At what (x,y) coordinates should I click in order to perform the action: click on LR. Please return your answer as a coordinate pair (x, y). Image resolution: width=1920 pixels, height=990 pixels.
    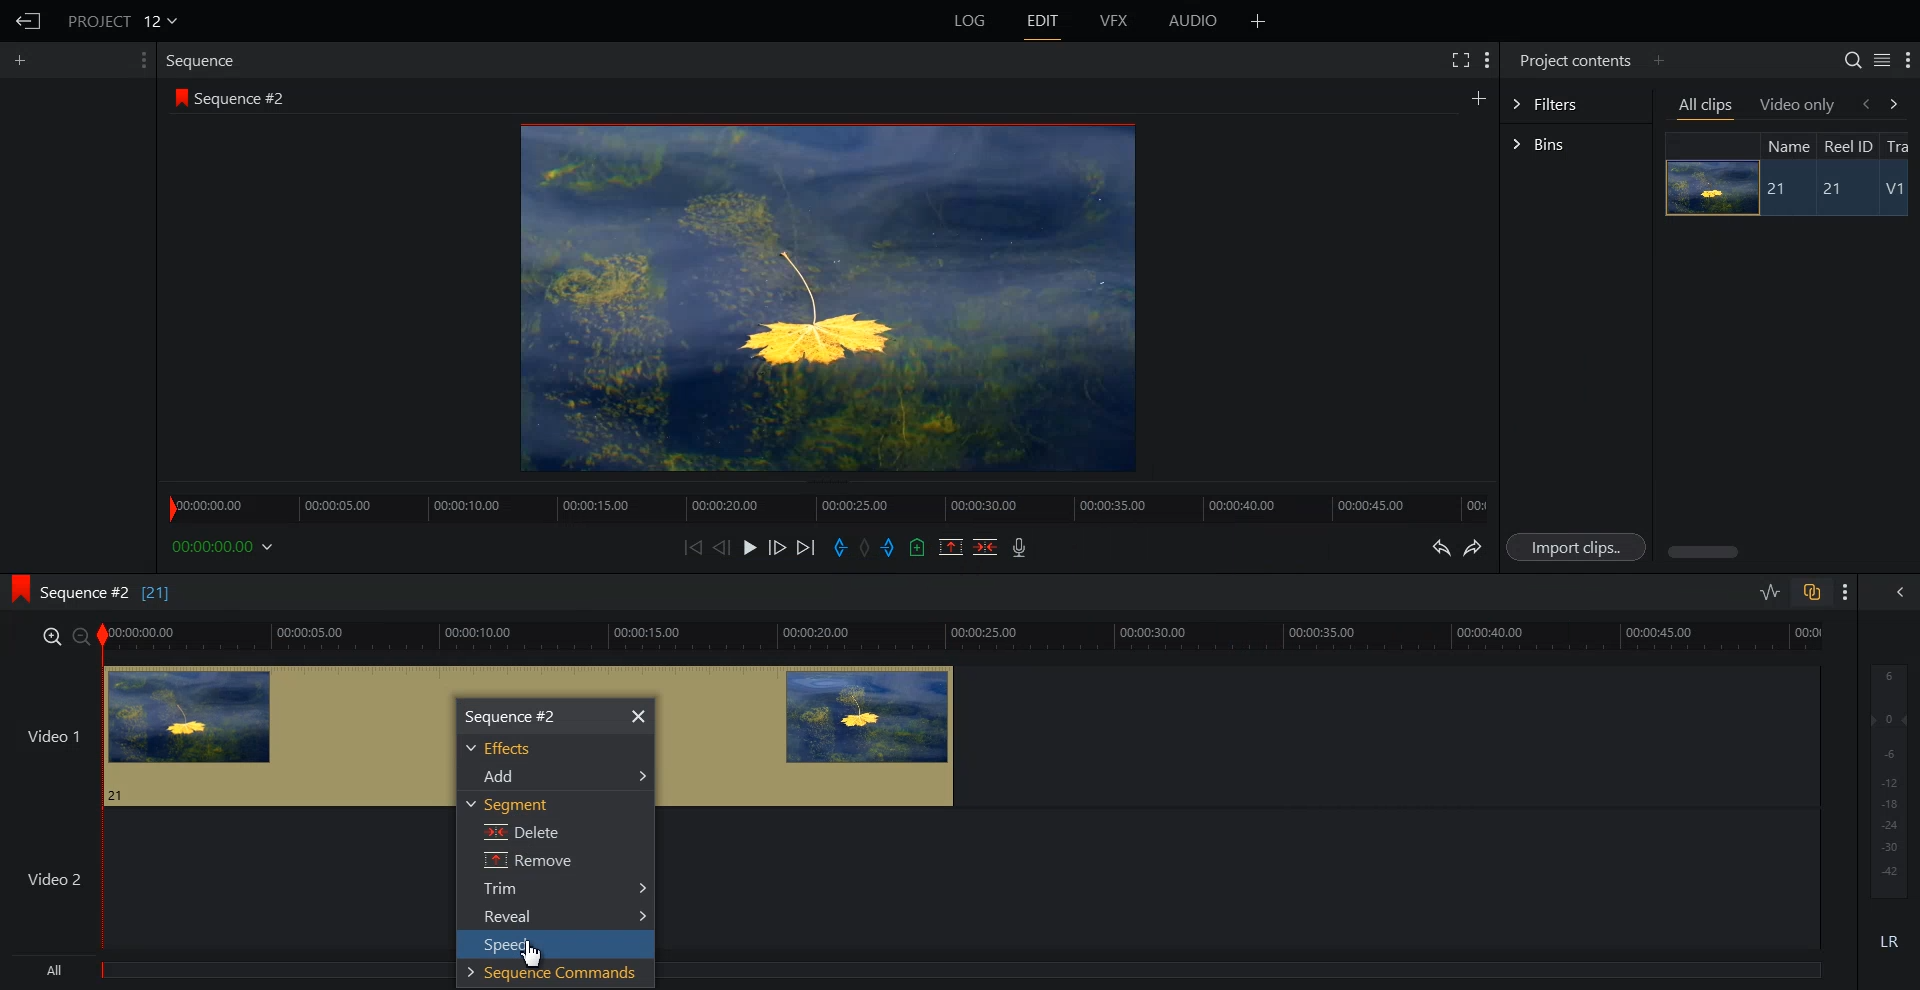
    Looking at the image, I should click on (1890, 938).